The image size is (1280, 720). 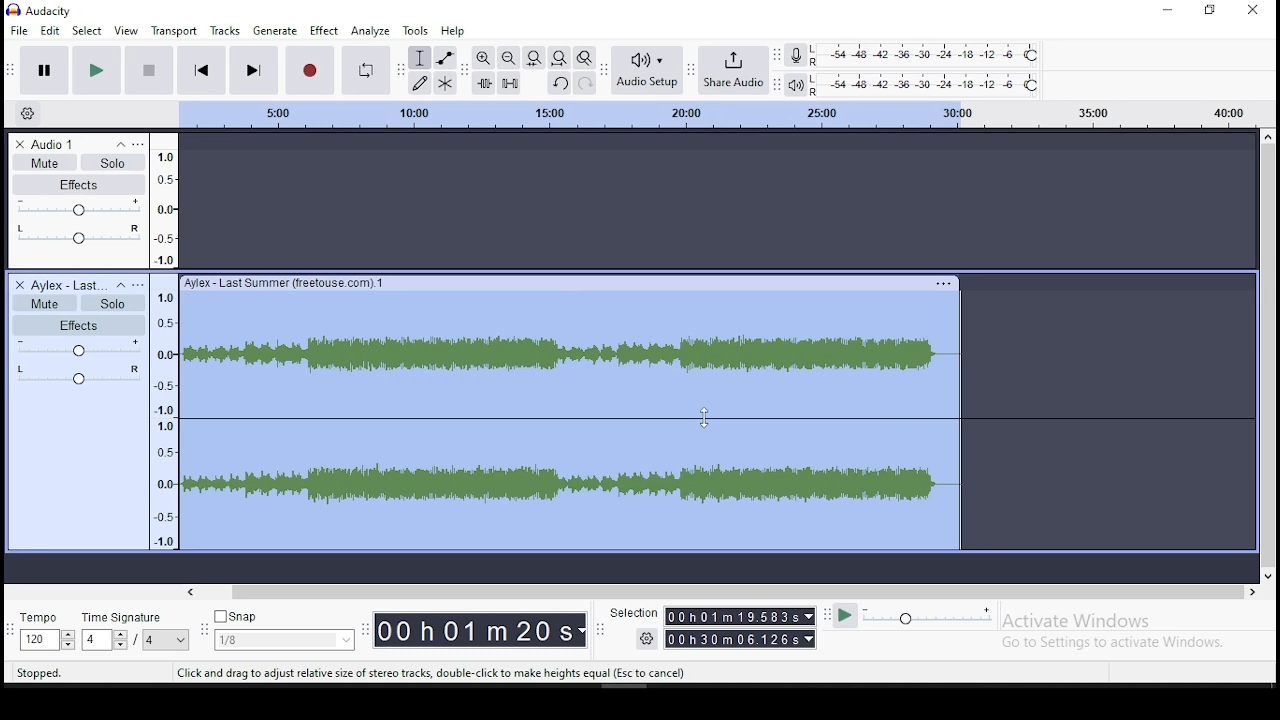 What do you see at coordinates (120, 142) in the screenshot?
I see `collapse` at bounding box center [120, 142].